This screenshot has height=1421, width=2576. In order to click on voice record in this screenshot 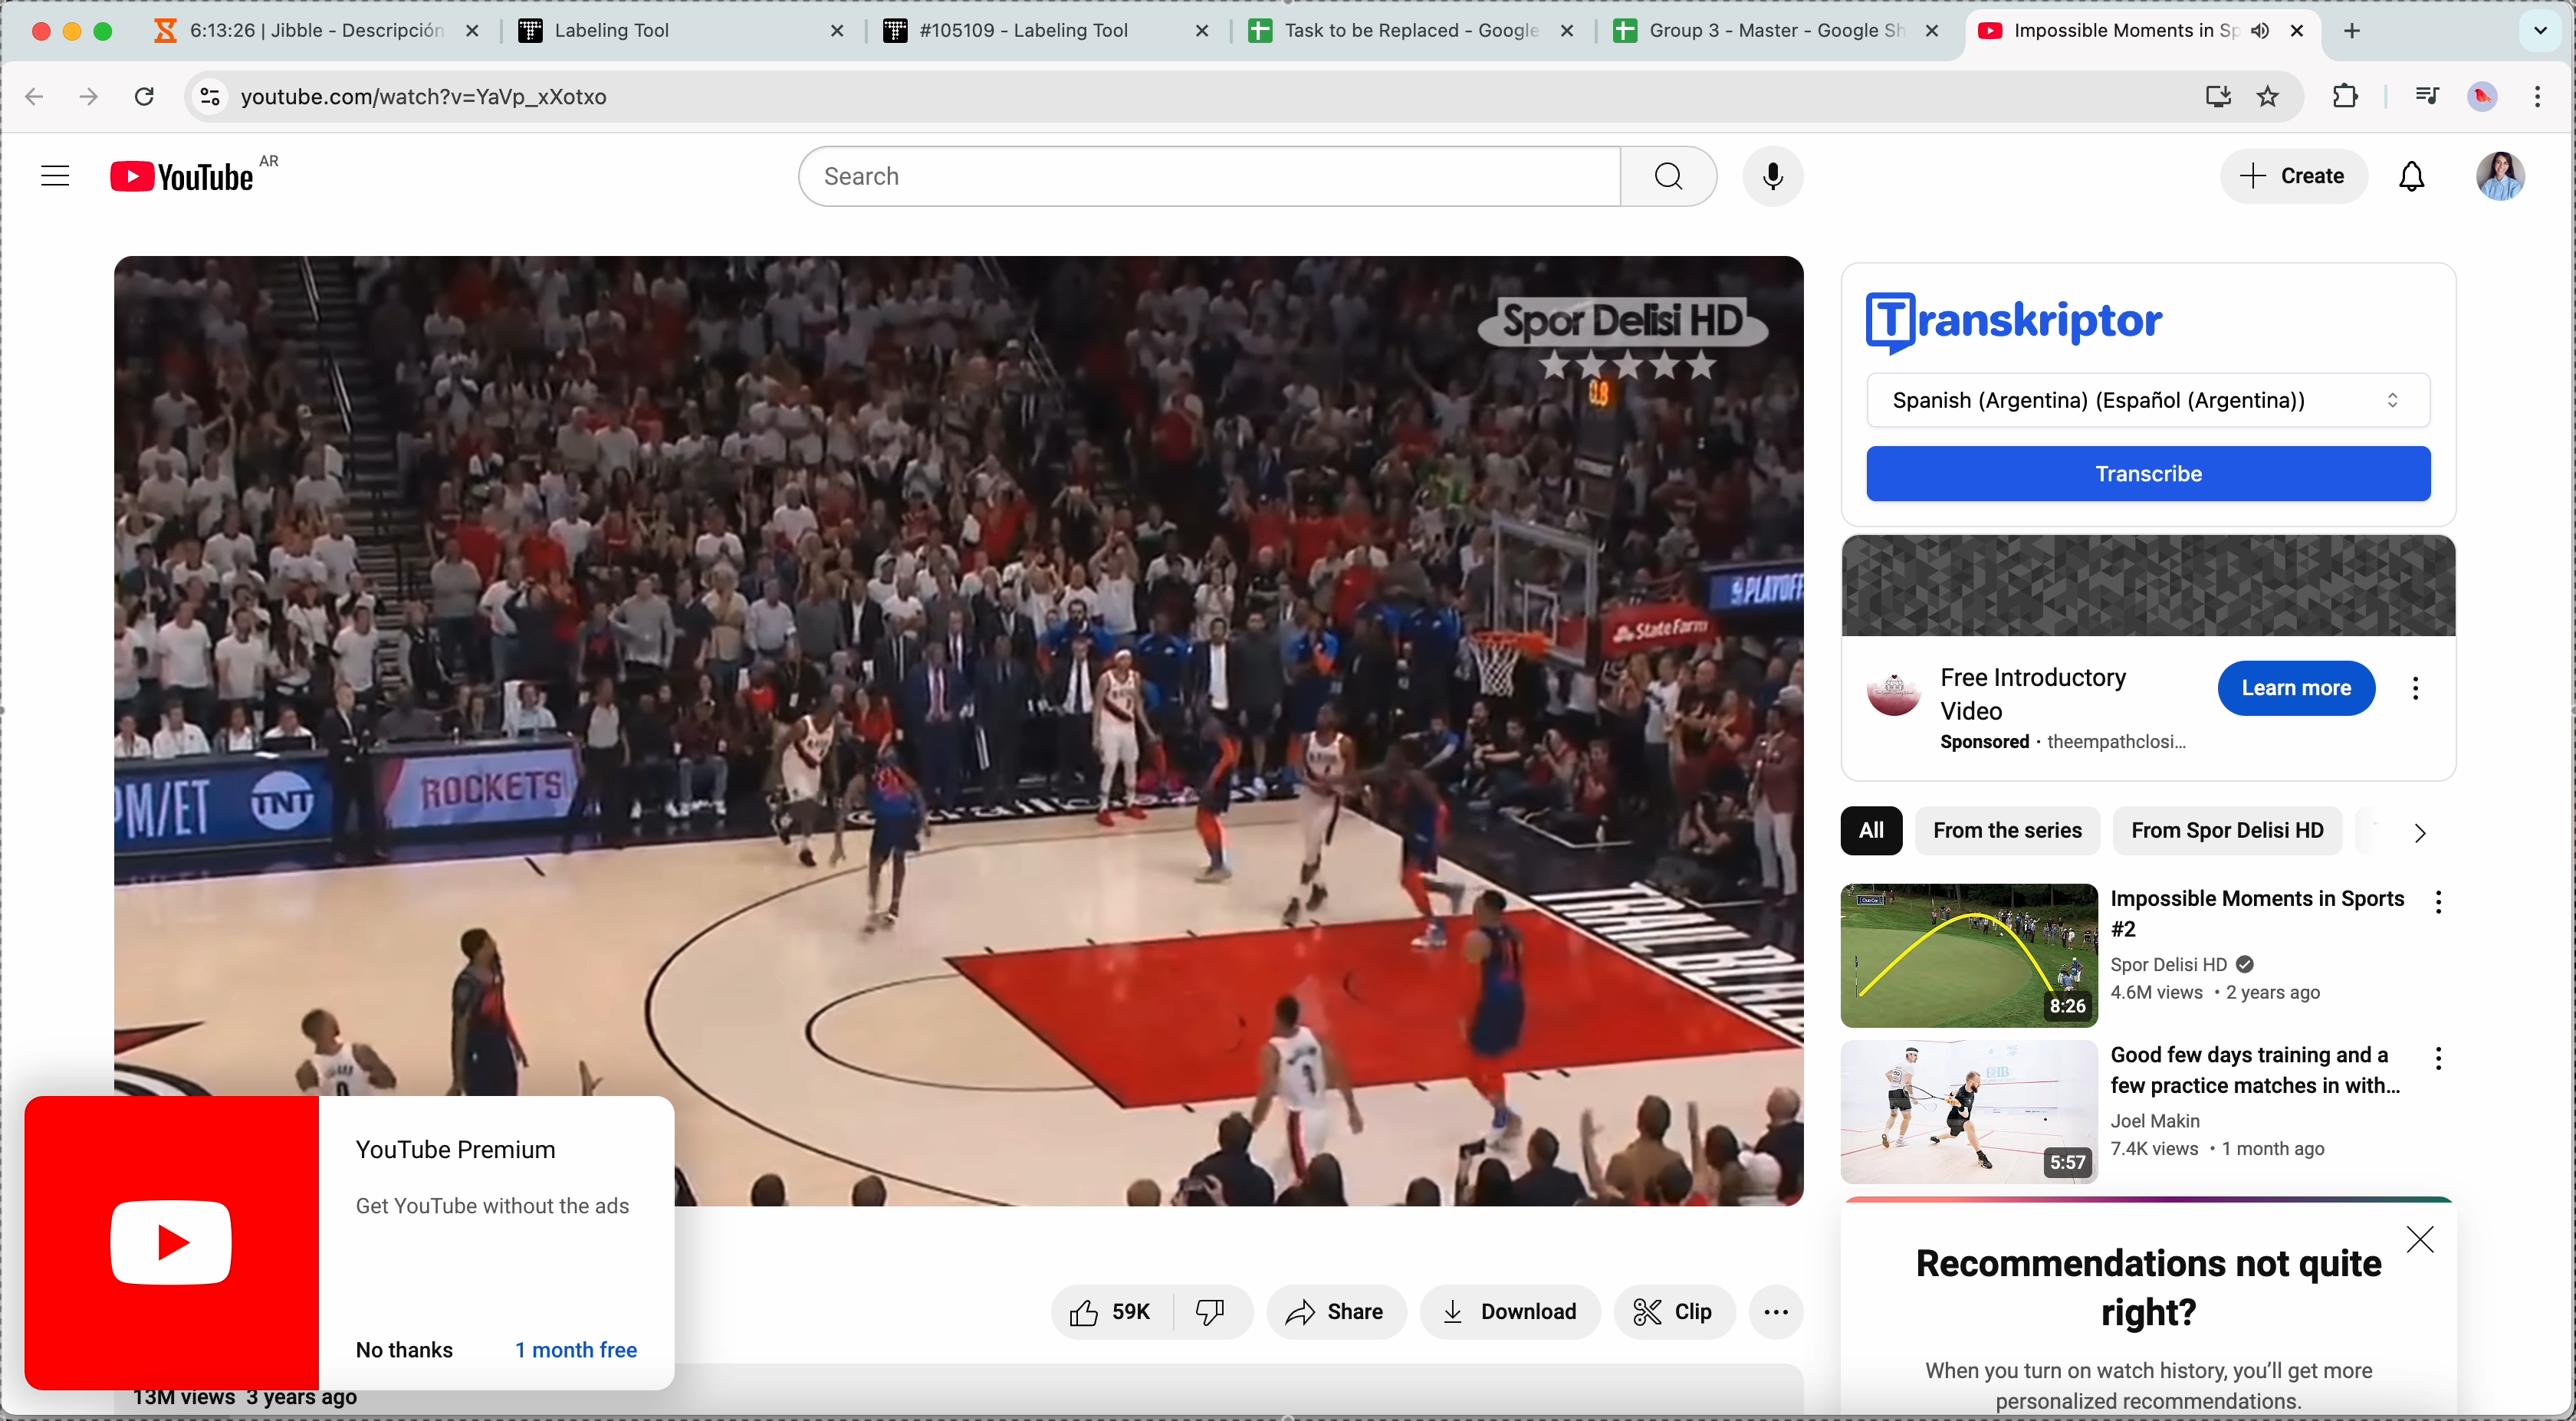, I will do `click(1774, 179)`.